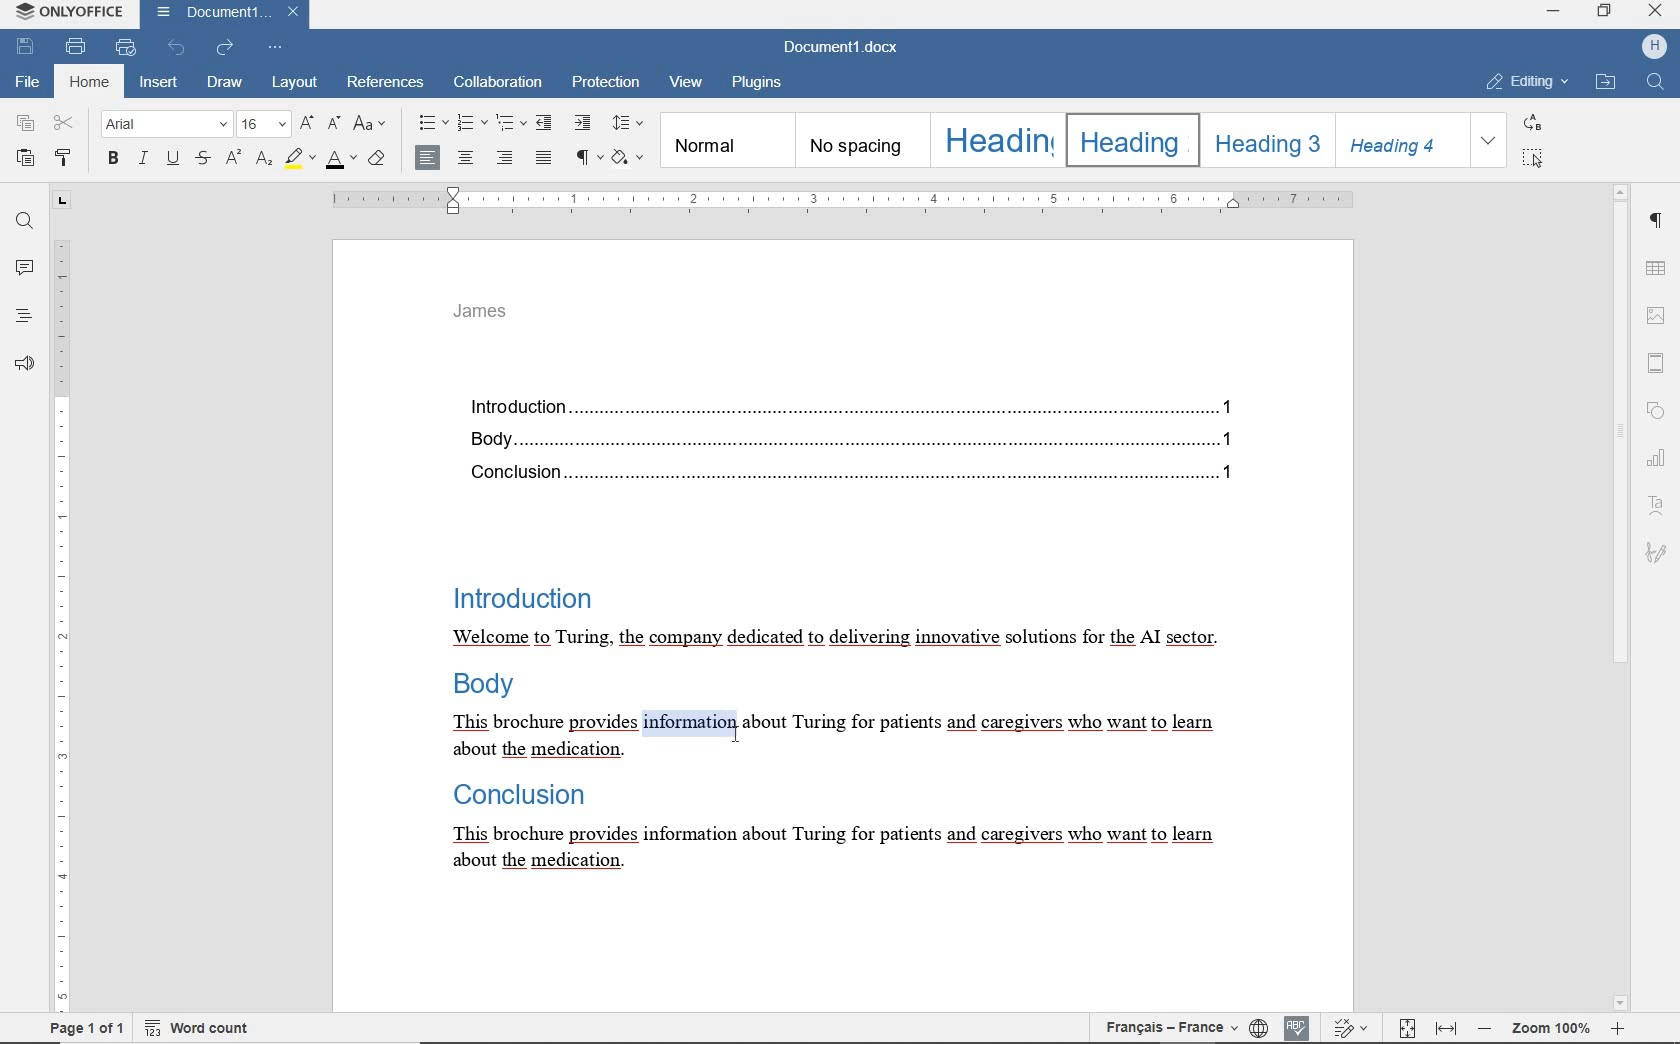 The height and width of the screenshot is (1044, 1680). I want to click on COMMENTS, so click(22, 268).